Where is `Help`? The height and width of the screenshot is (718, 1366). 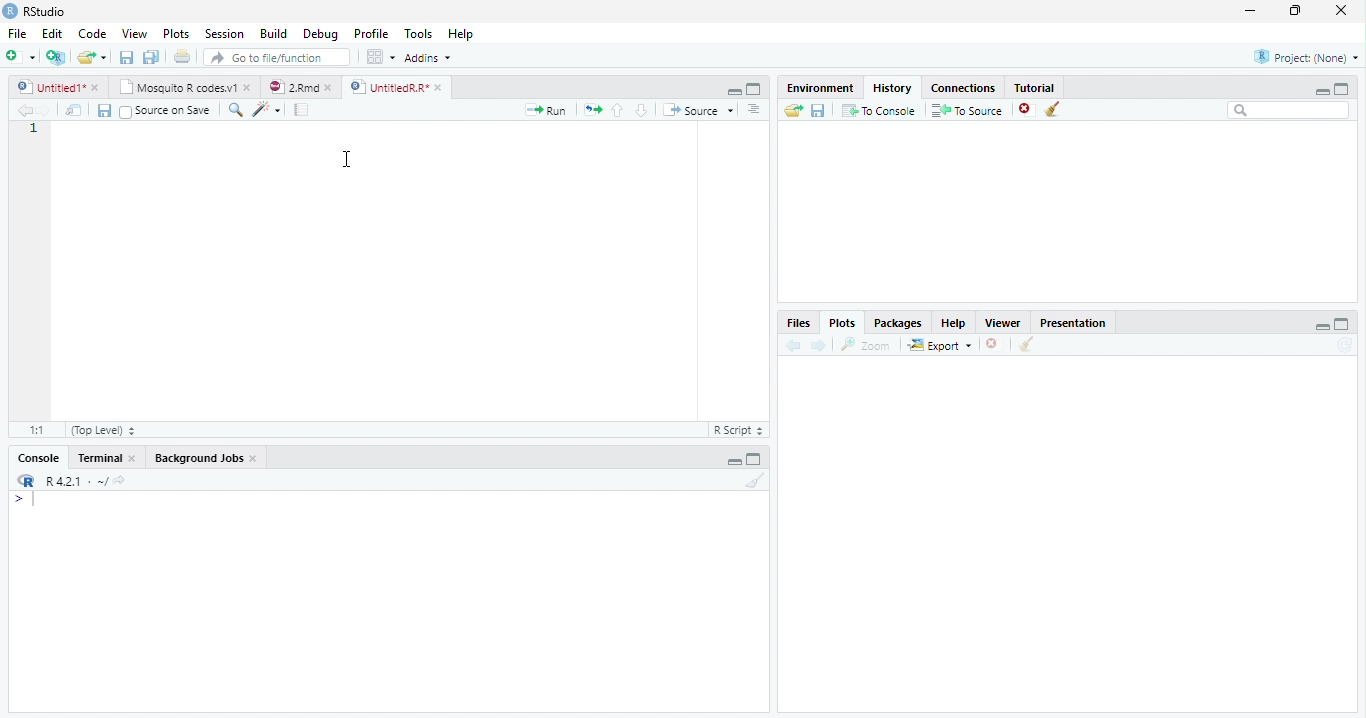 Help is located at coordinates (955, 324).